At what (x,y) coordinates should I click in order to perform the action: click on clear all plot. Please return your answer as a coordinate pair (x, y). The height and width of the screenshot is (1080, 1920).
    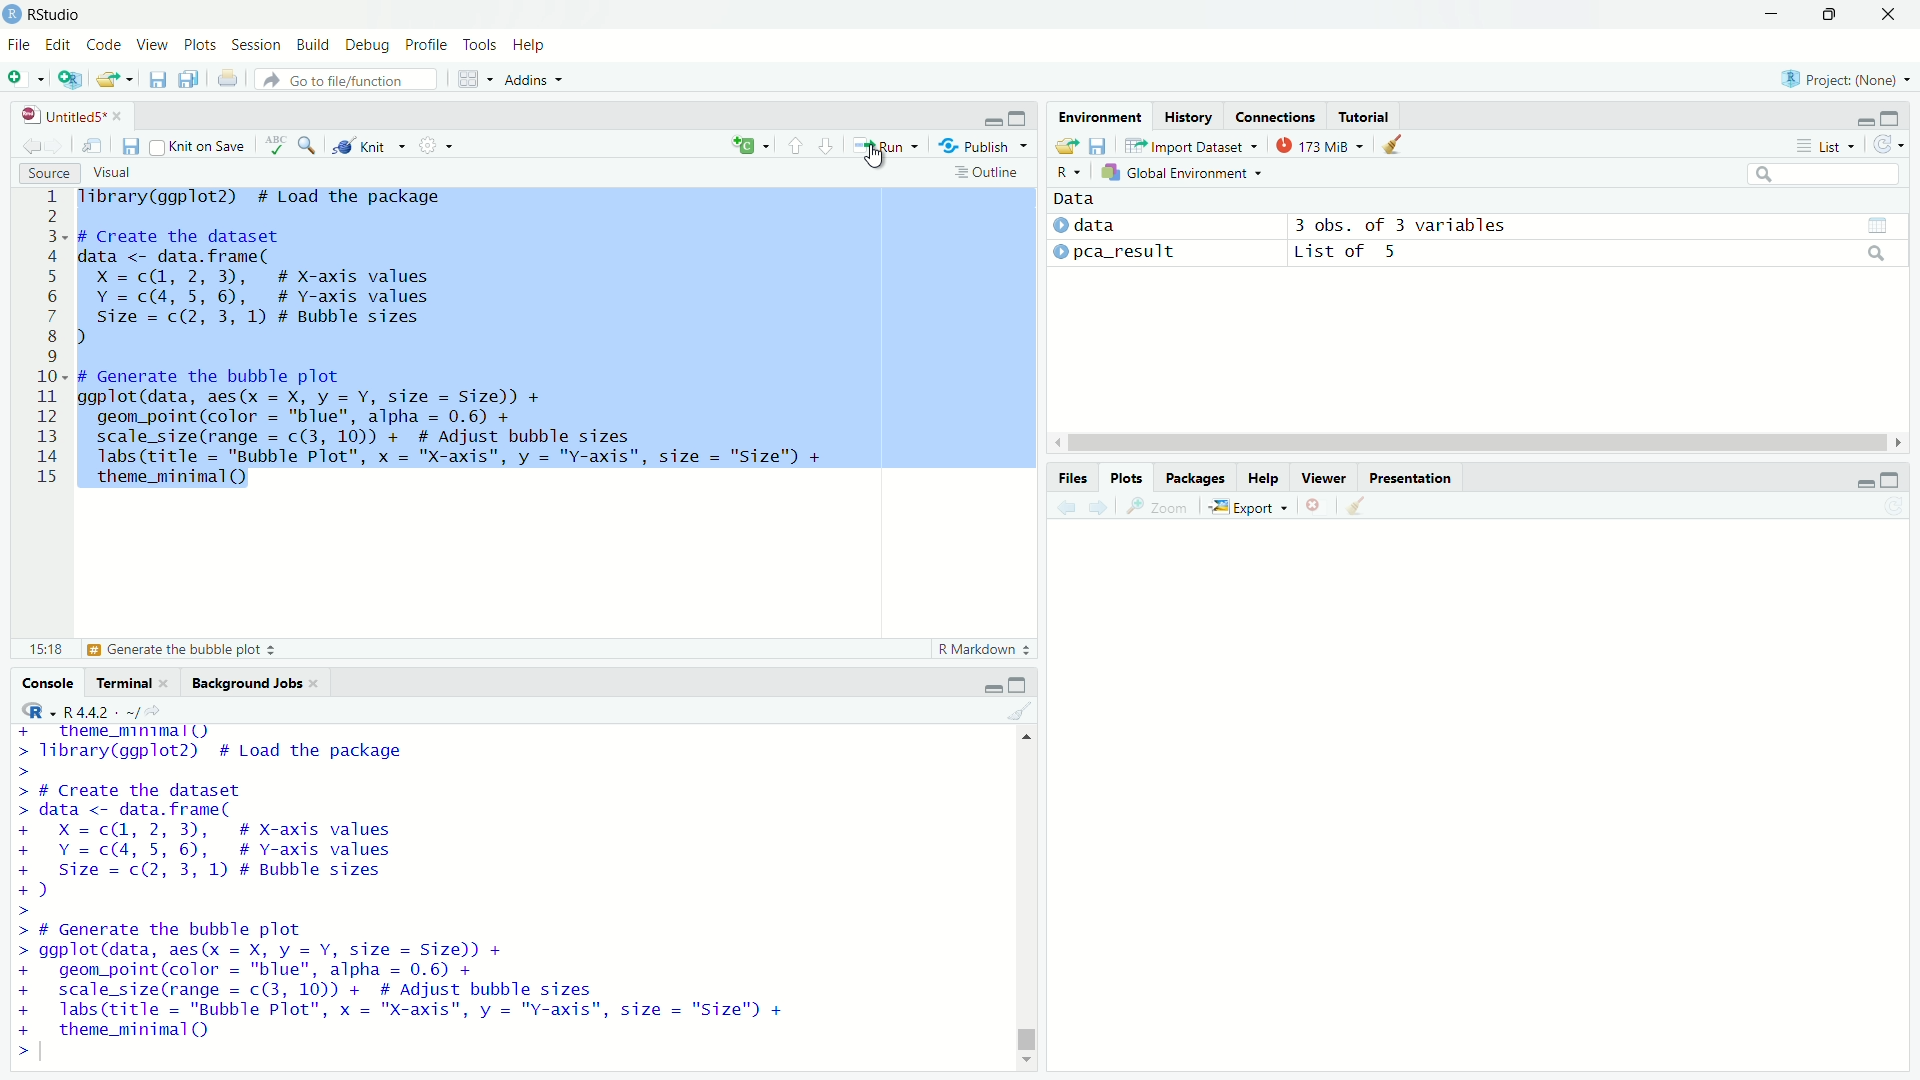
    Looking at the image, I should click on (1358, 506).